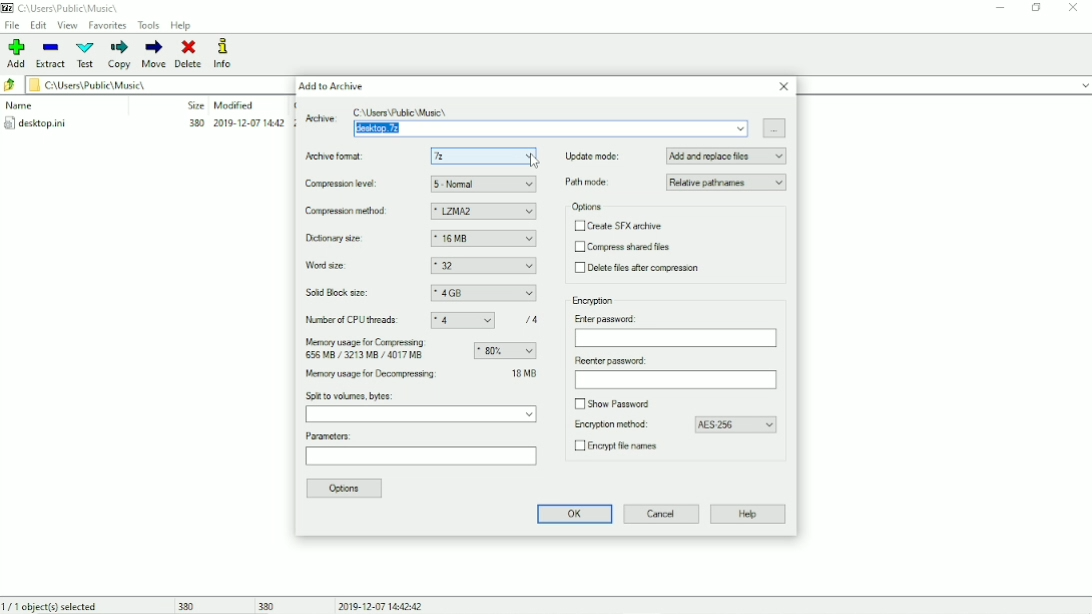  What do you see at coordinates (231, 53) in the screenshot?
I see `Info` at bounding box center [231, 53].